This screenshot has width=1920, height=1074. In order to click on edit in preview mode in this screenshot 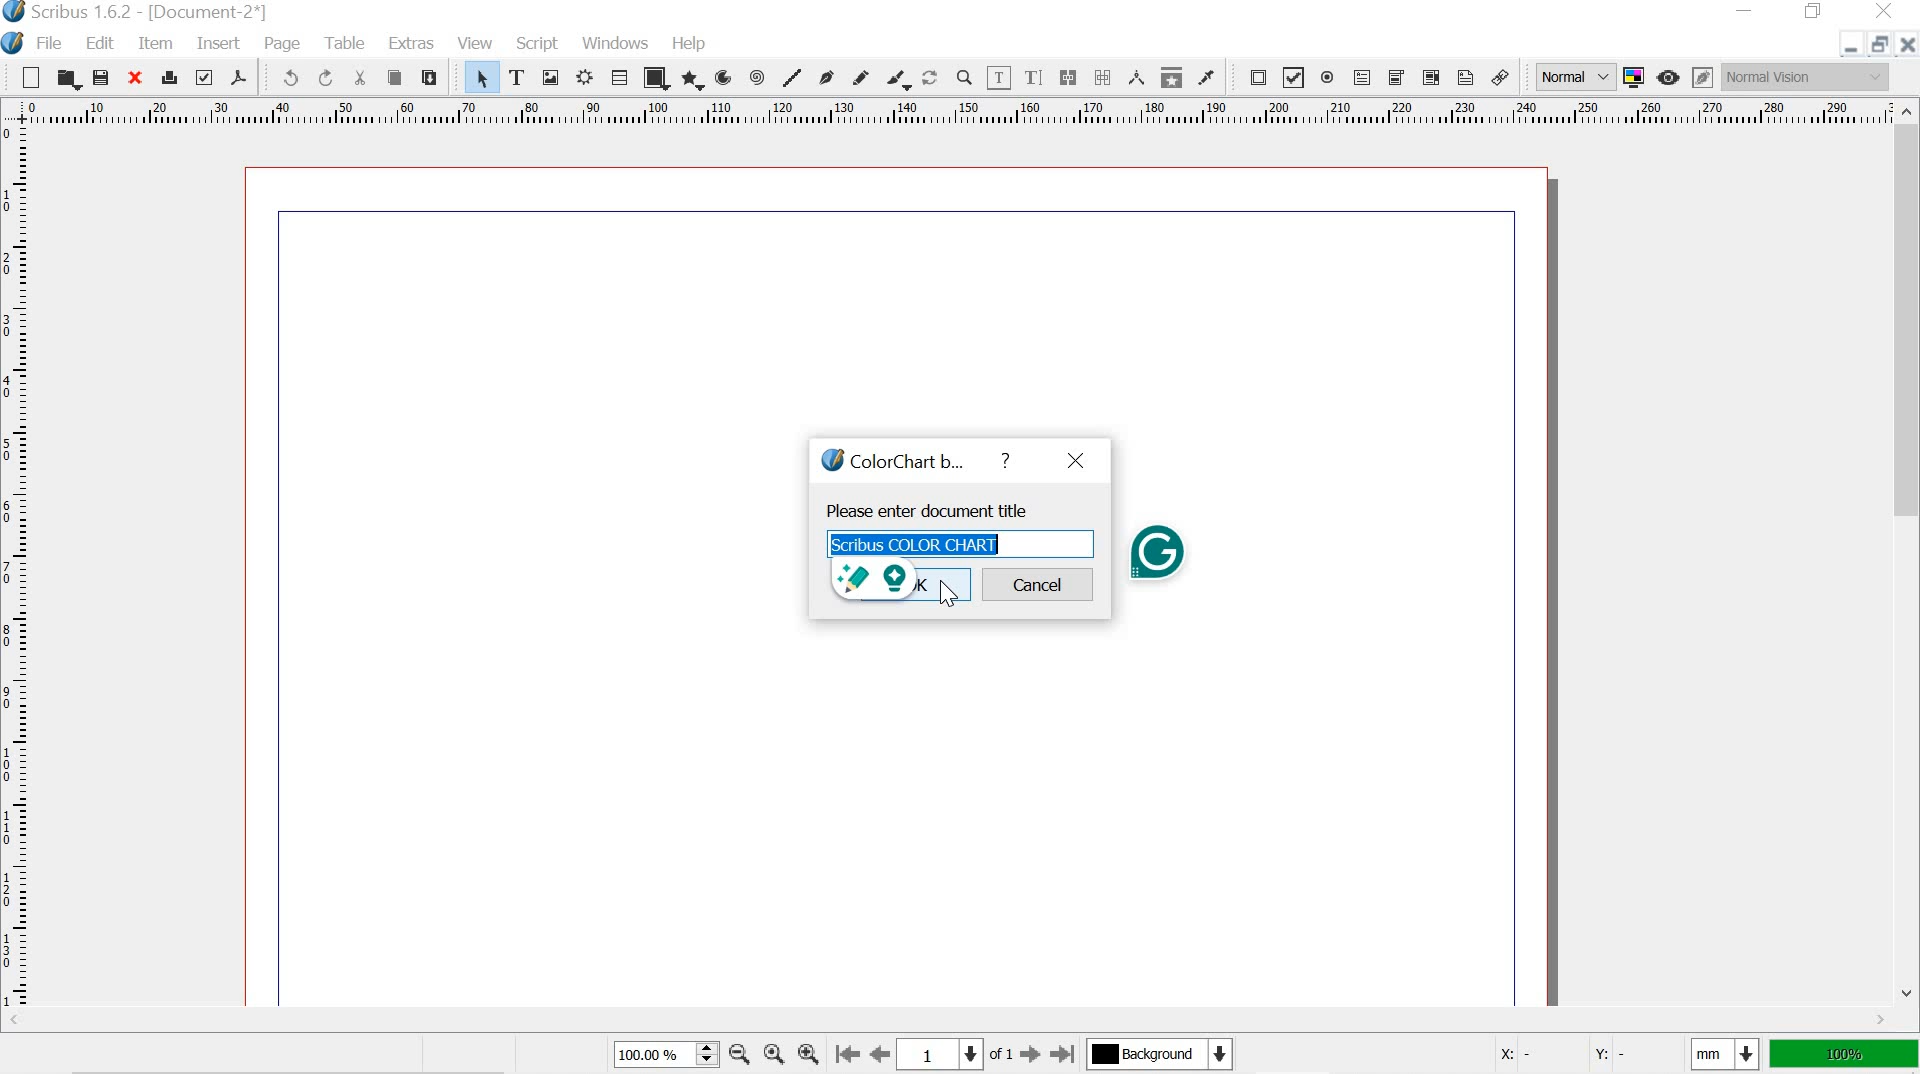, I will do `click(1702, 76)`.